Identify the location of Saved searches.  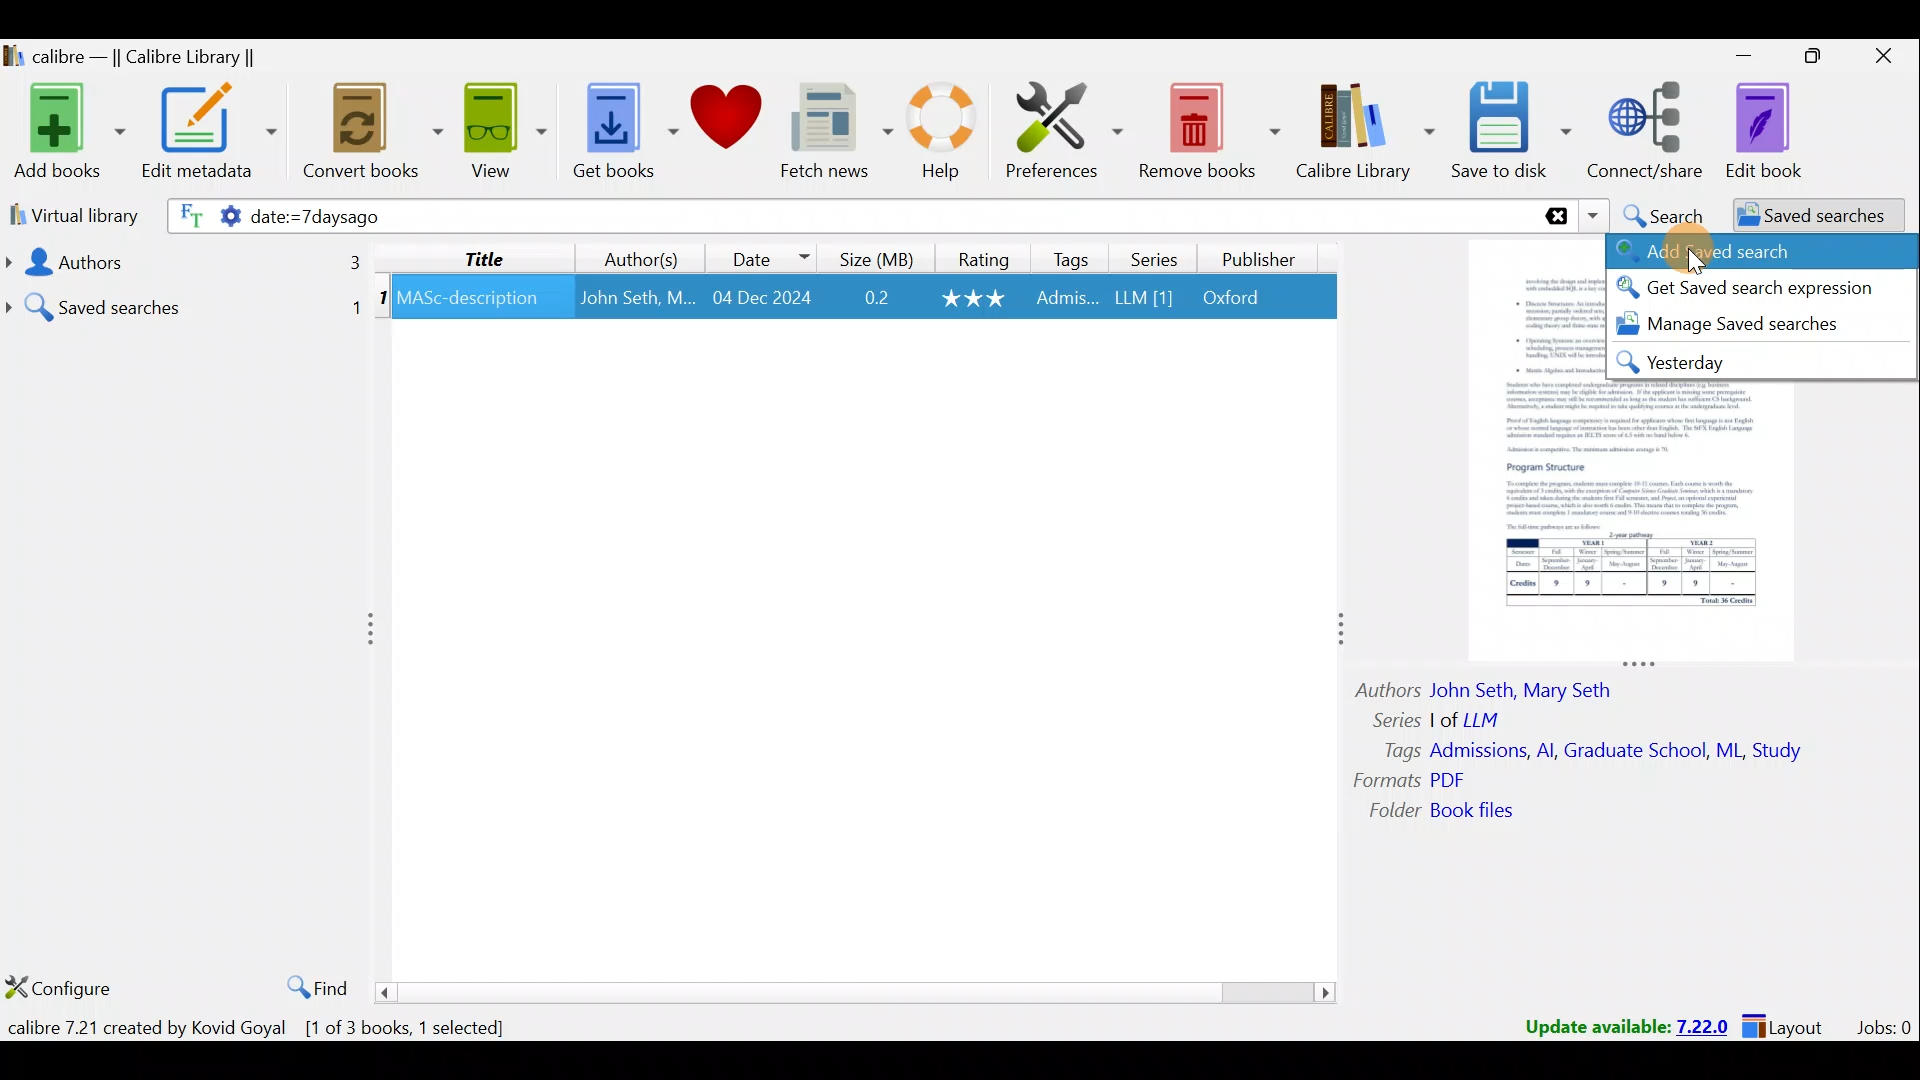
(185, 300).